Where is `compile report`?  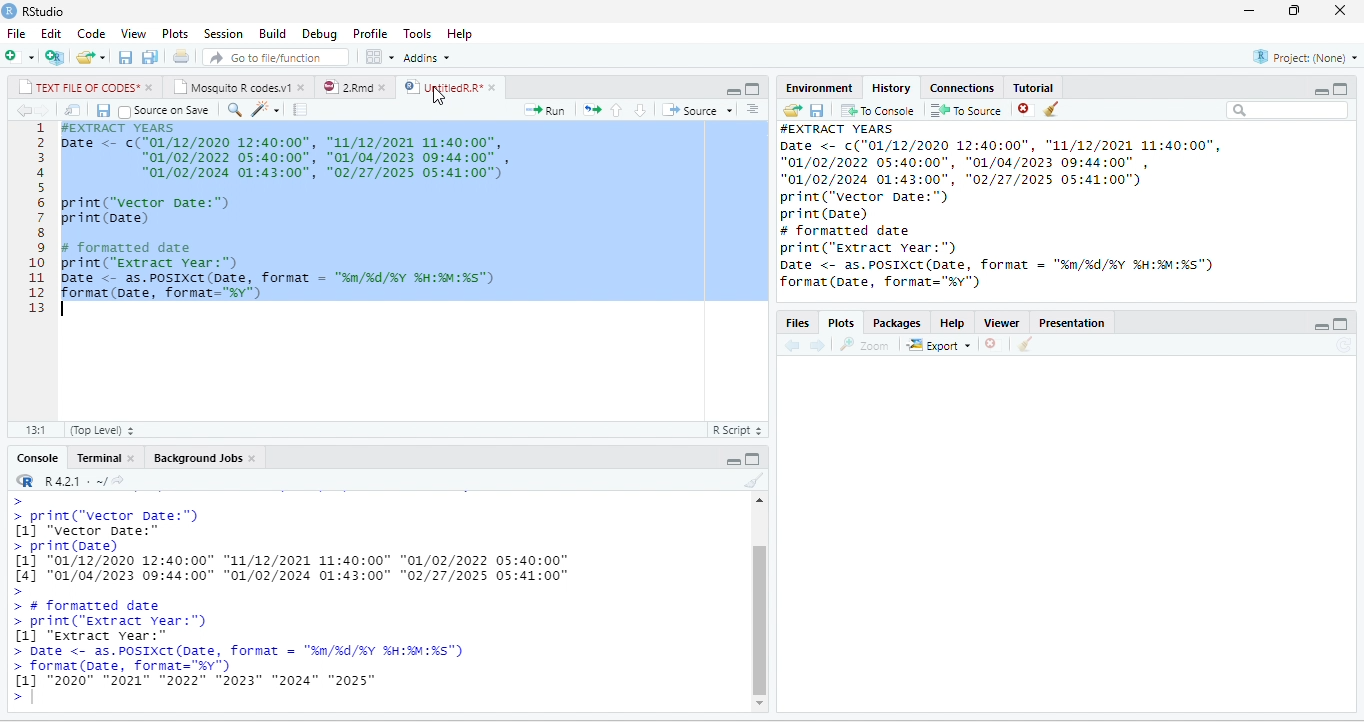
compile report is located at coordinates (300, 109).